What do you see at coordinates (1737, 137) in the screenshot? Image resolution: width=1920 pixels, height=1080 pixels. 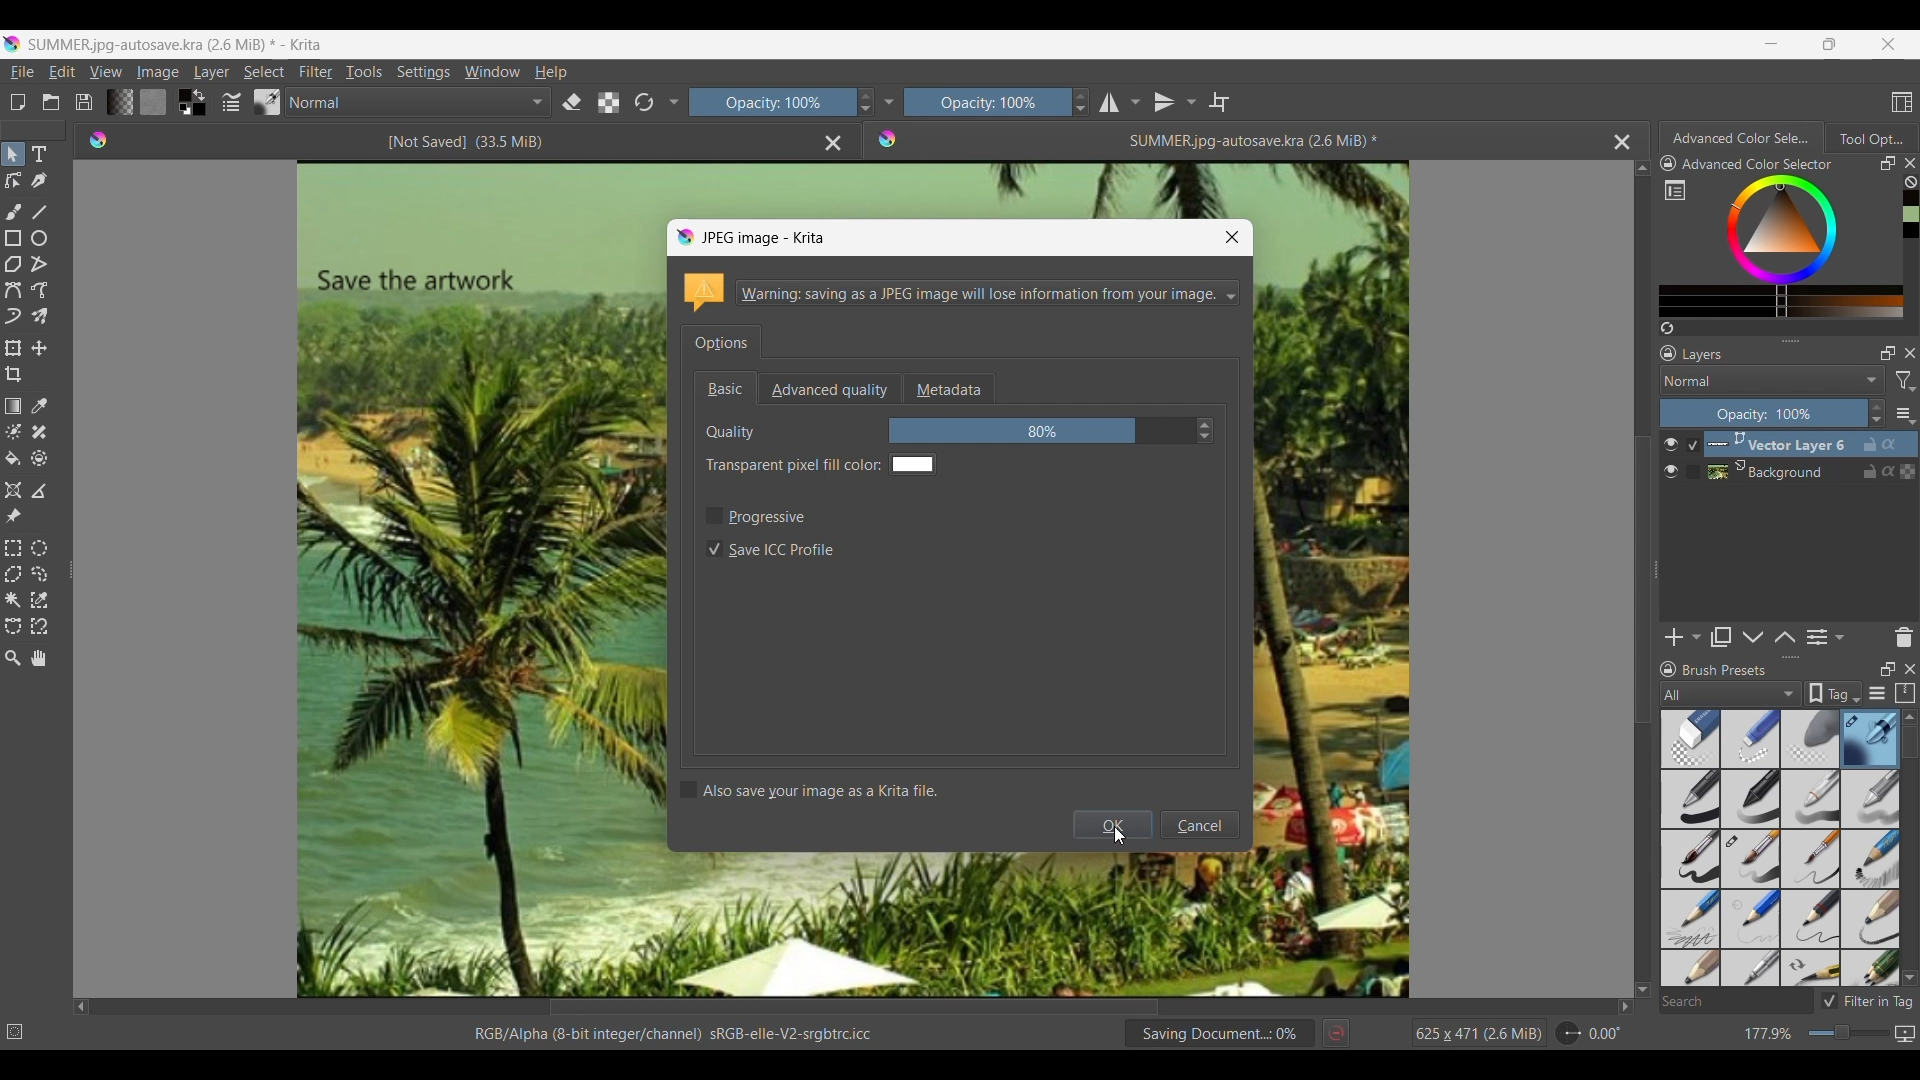 I see `Current tab` at bounding box center [1737, 137].